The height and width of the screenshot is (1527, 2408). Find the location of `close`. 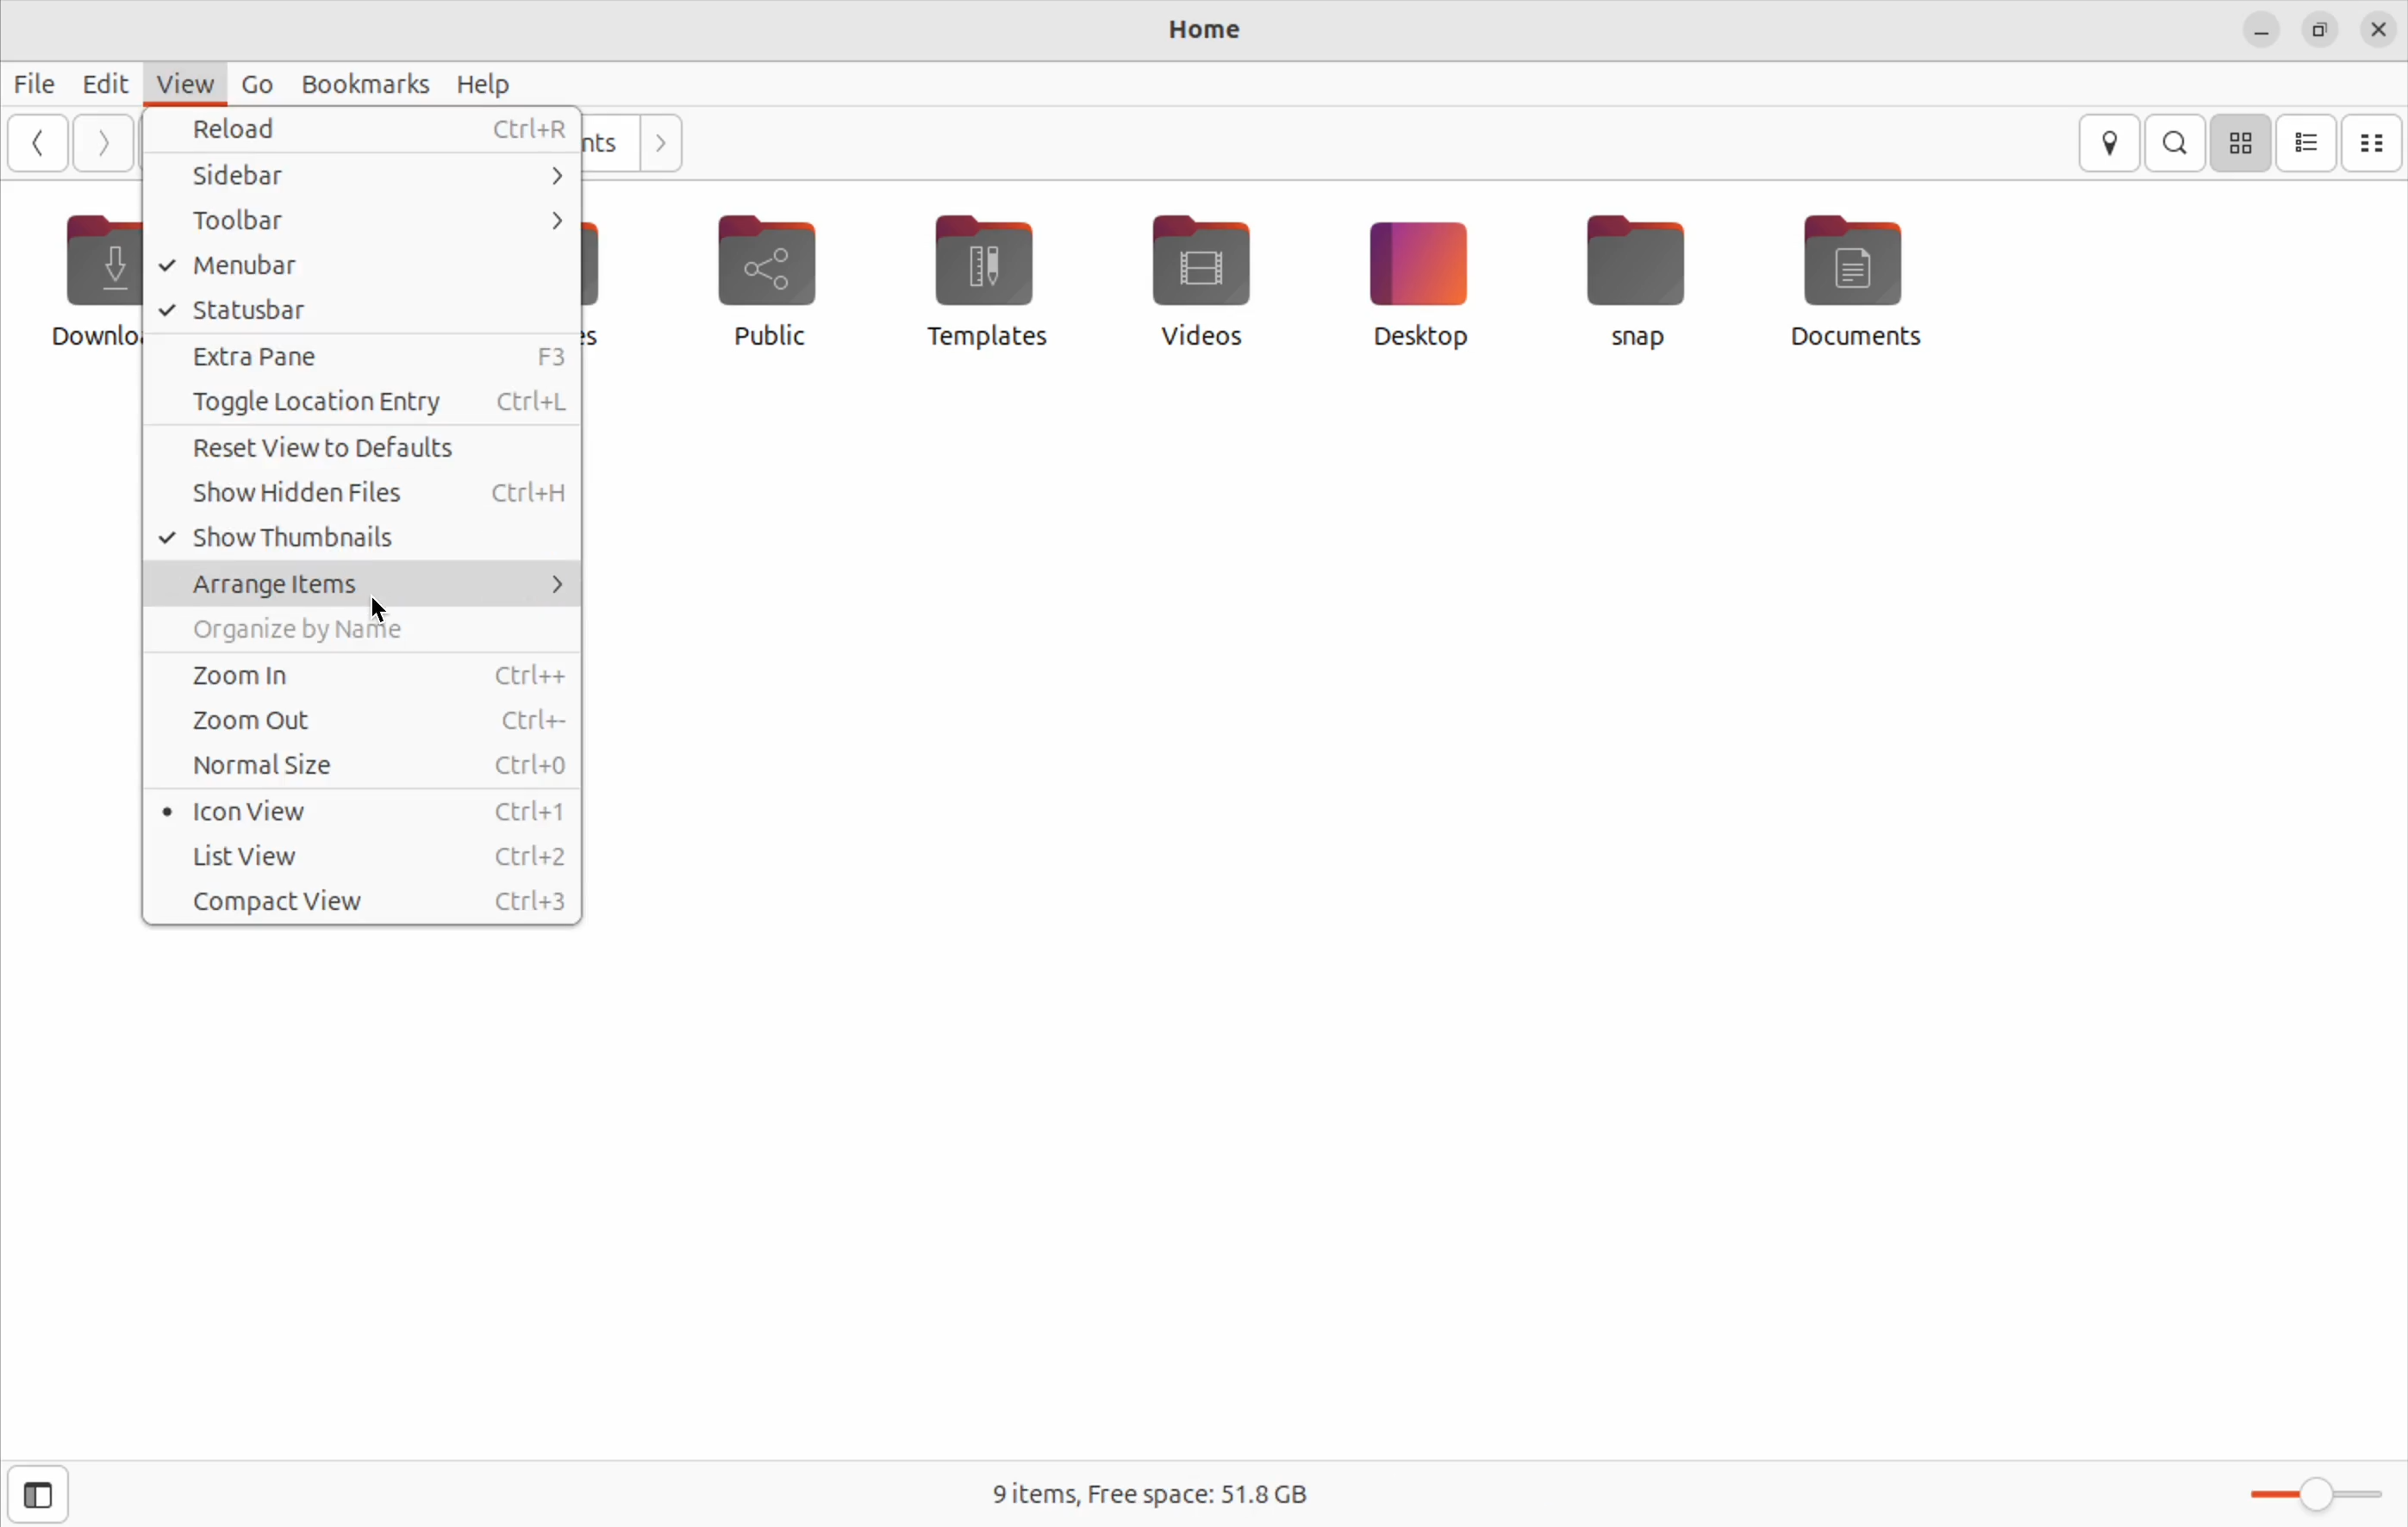

close is located at coordinates (2381, 31).